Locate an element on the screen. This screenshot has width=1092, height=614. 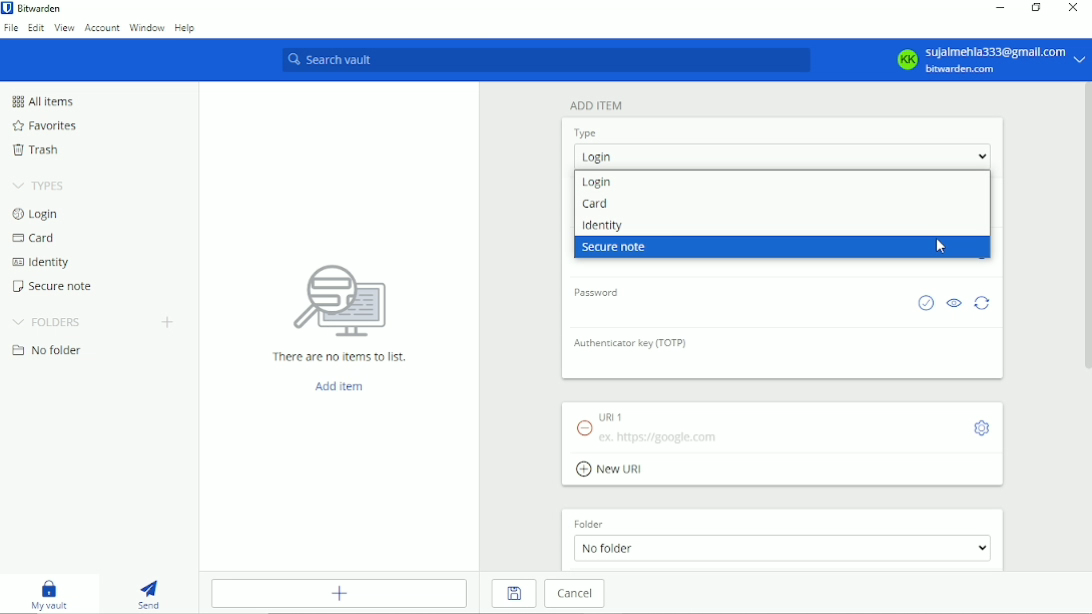
Vertical scrollbar is located at coordinates (1085, 231).